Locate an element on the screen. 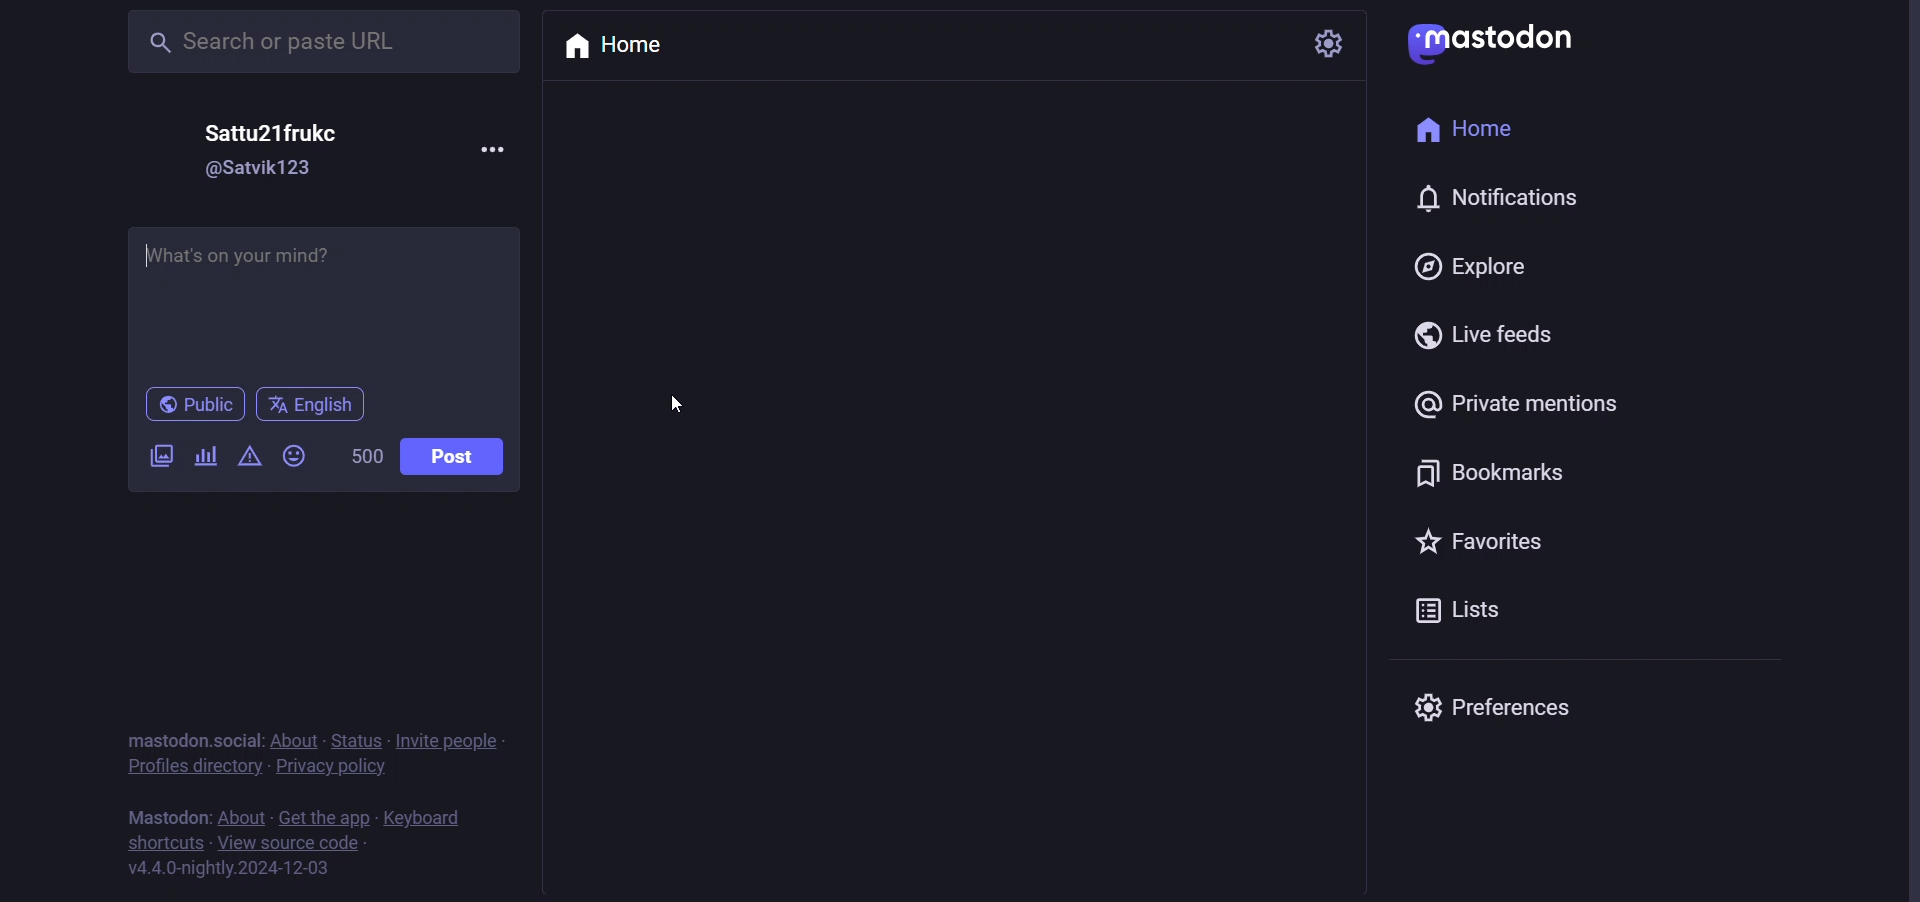 This screenshot has height=902, width=1920. version is located at coordinates (232, 870).